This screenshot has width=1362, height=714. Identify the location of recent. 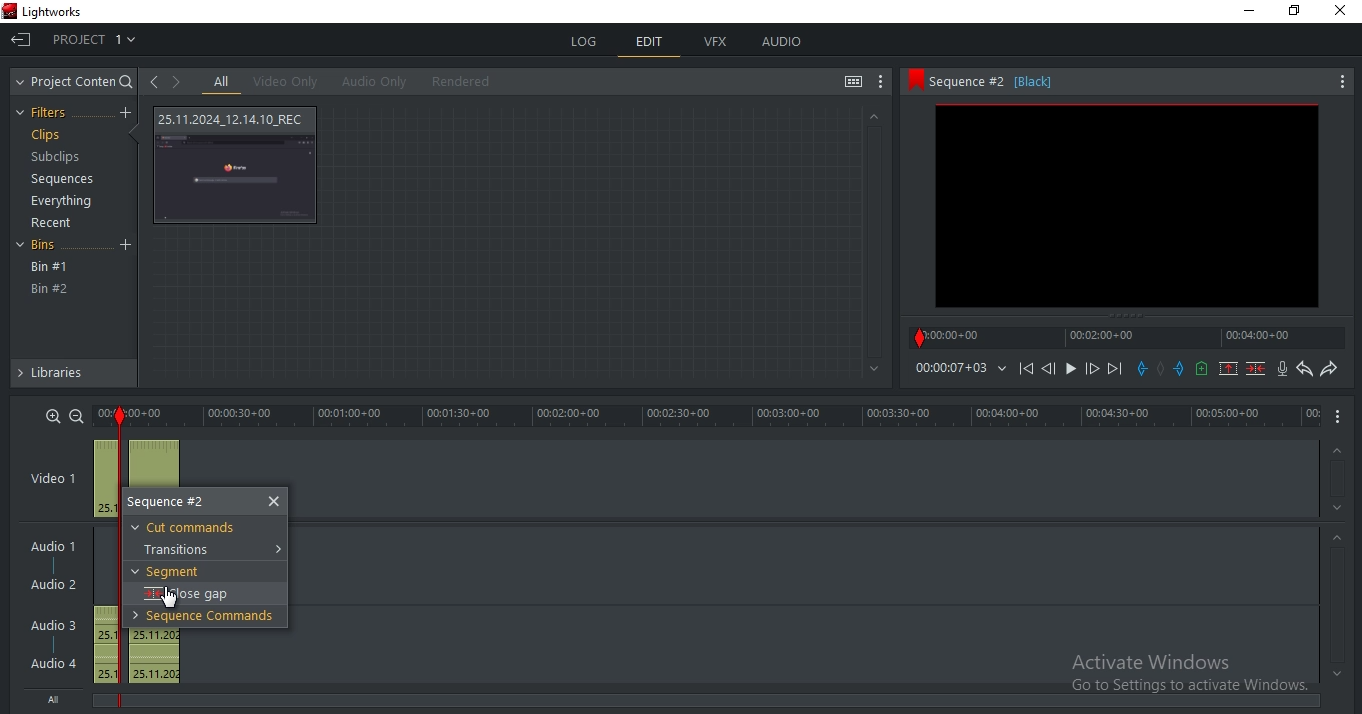
(54, 223).